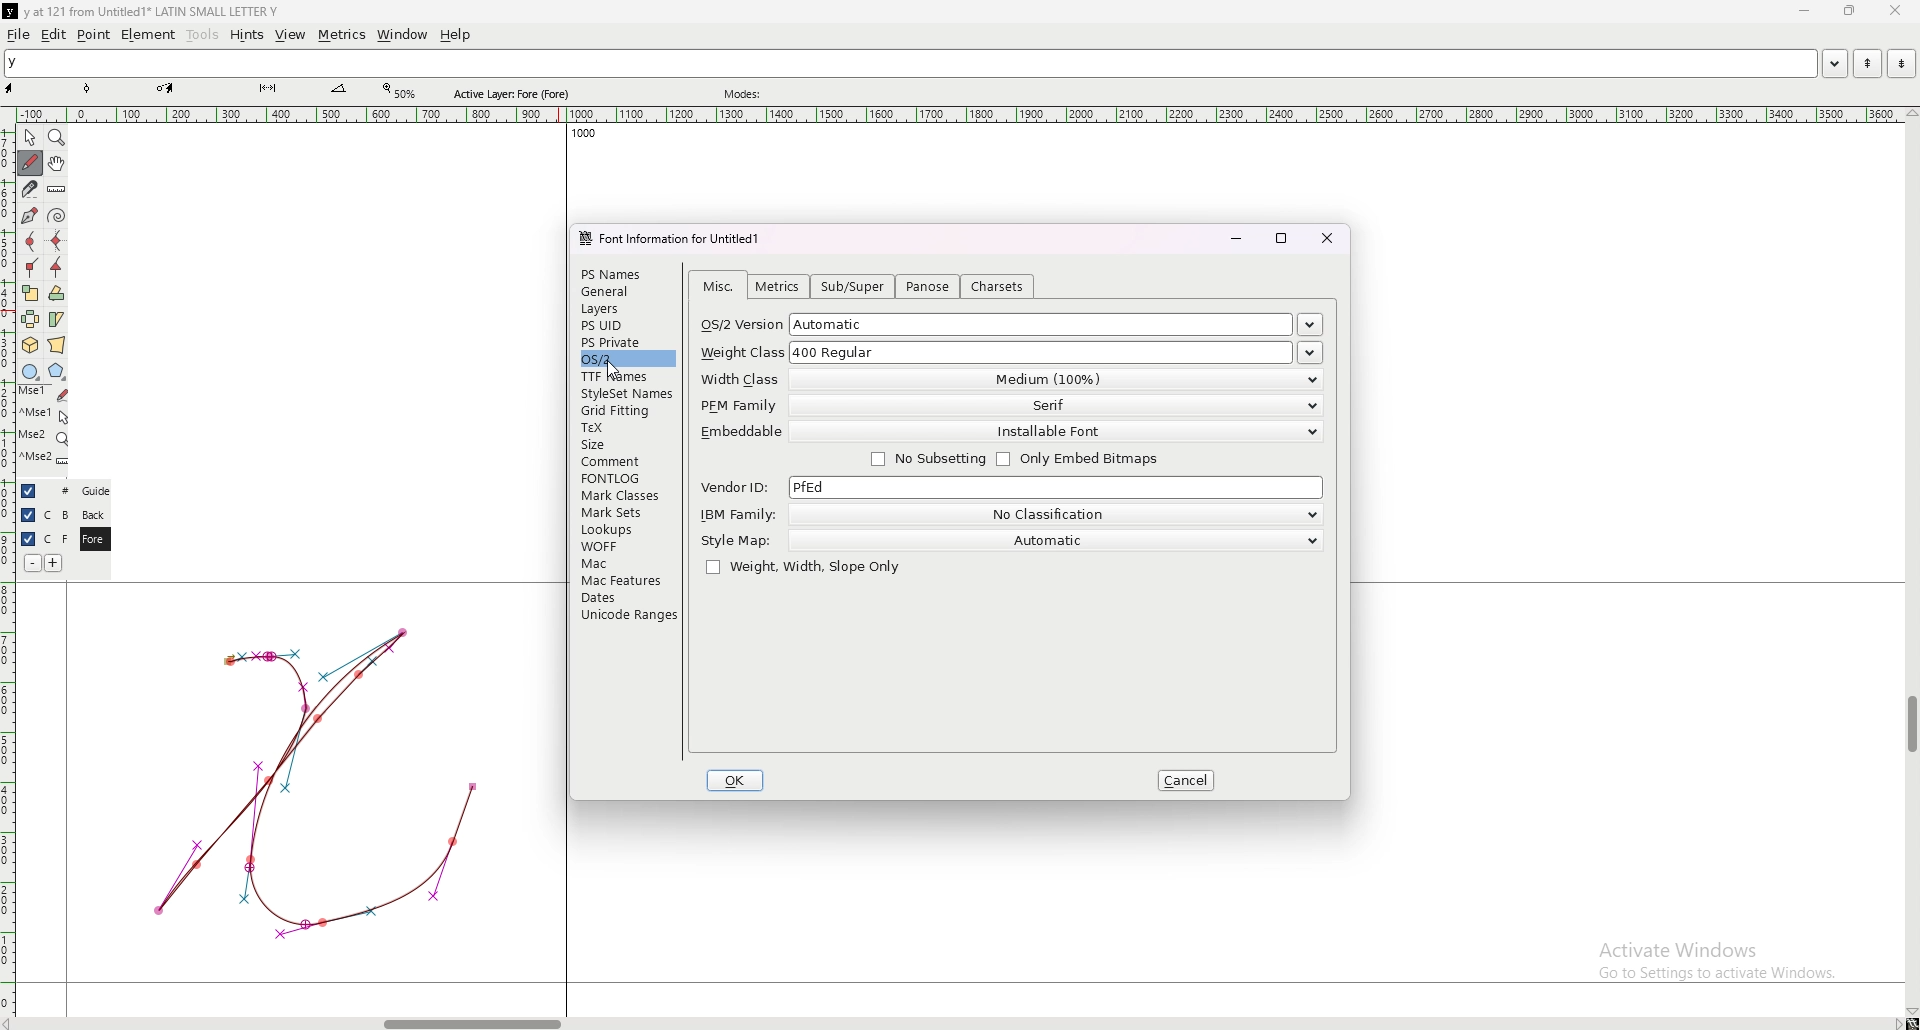 This screenshot has height=1030, width=1920. I want to click on close, so click(1328, 238).